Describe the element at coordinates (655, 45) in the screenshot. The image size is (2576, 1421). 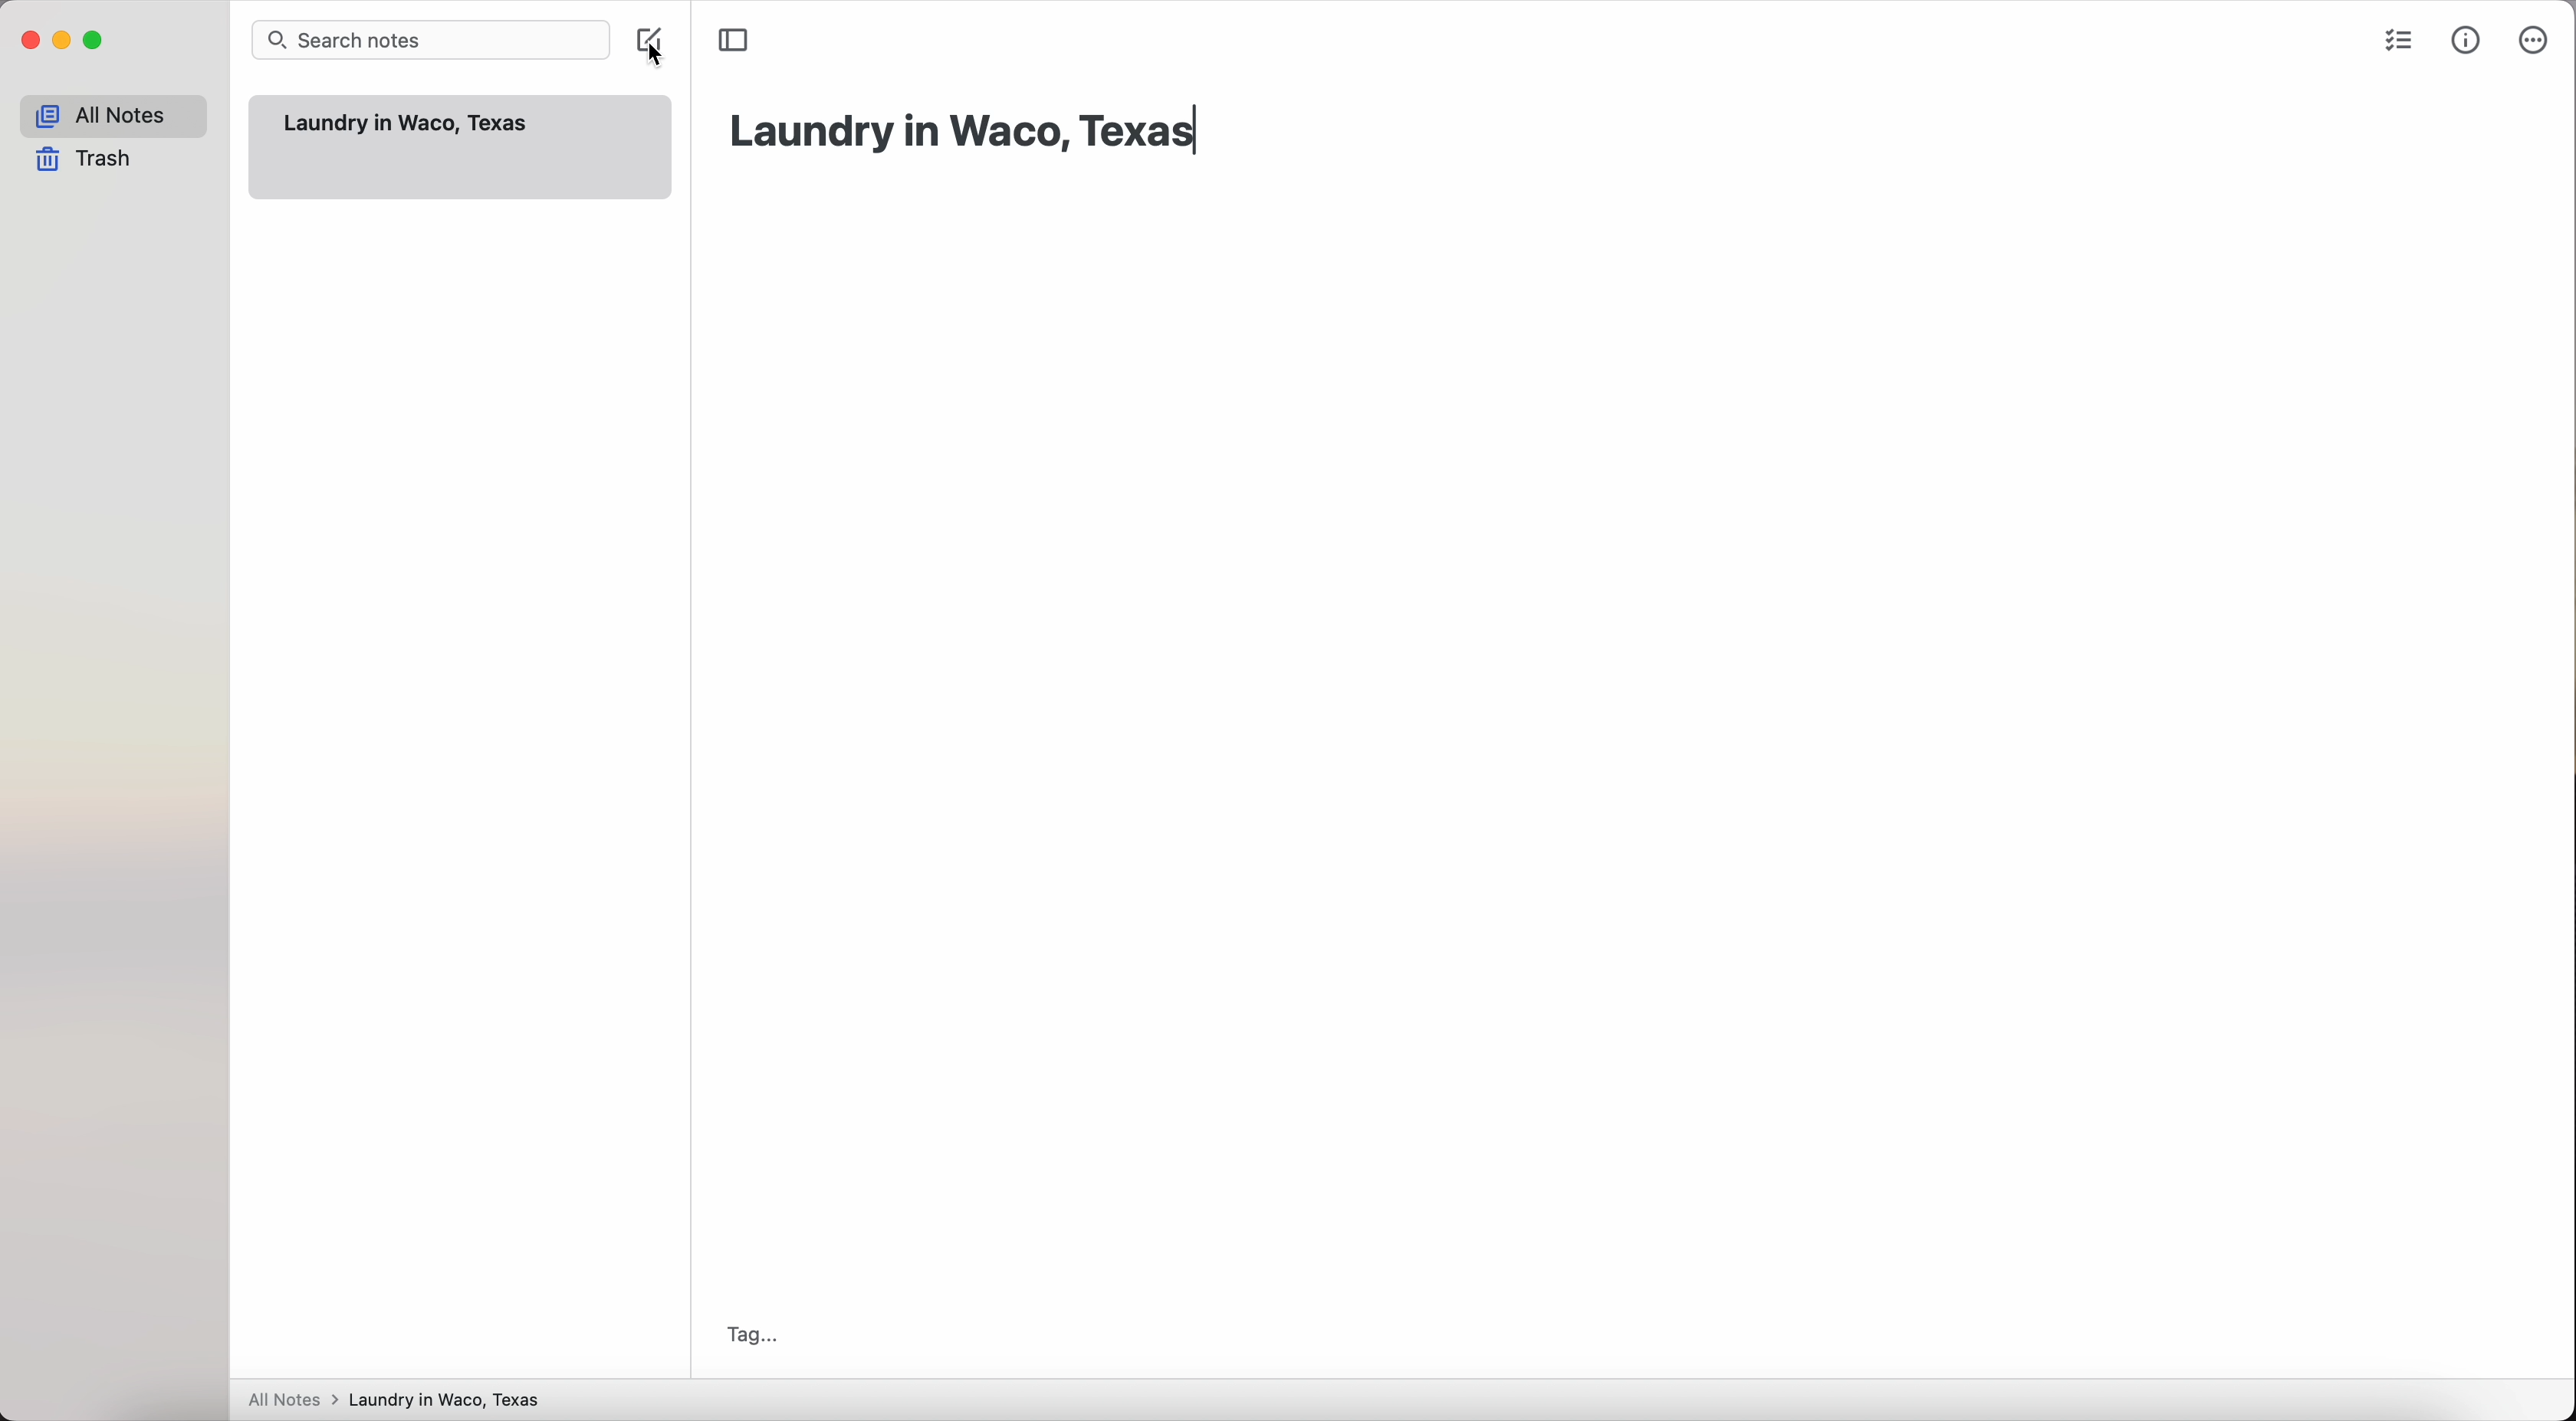
I see `click on create note` at that location.